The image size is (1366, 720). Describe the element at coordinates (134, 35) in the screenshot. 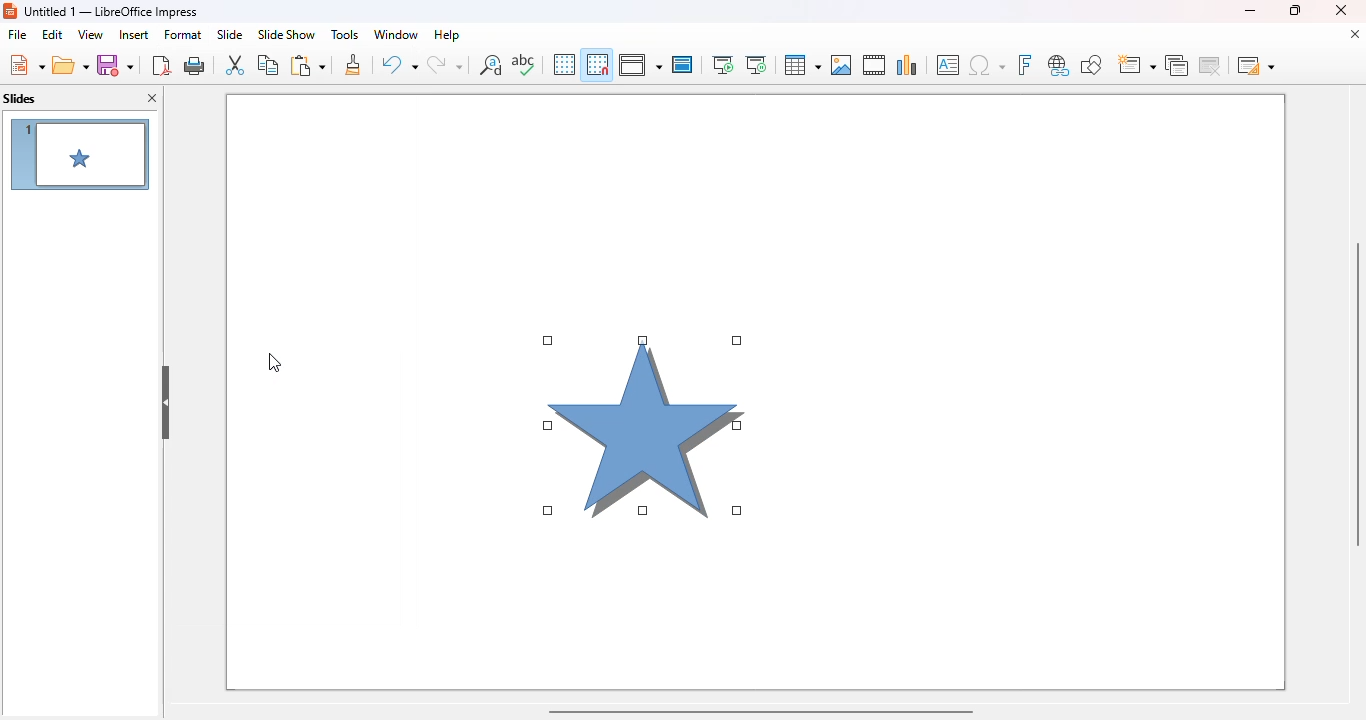

I see `insert` at that location.